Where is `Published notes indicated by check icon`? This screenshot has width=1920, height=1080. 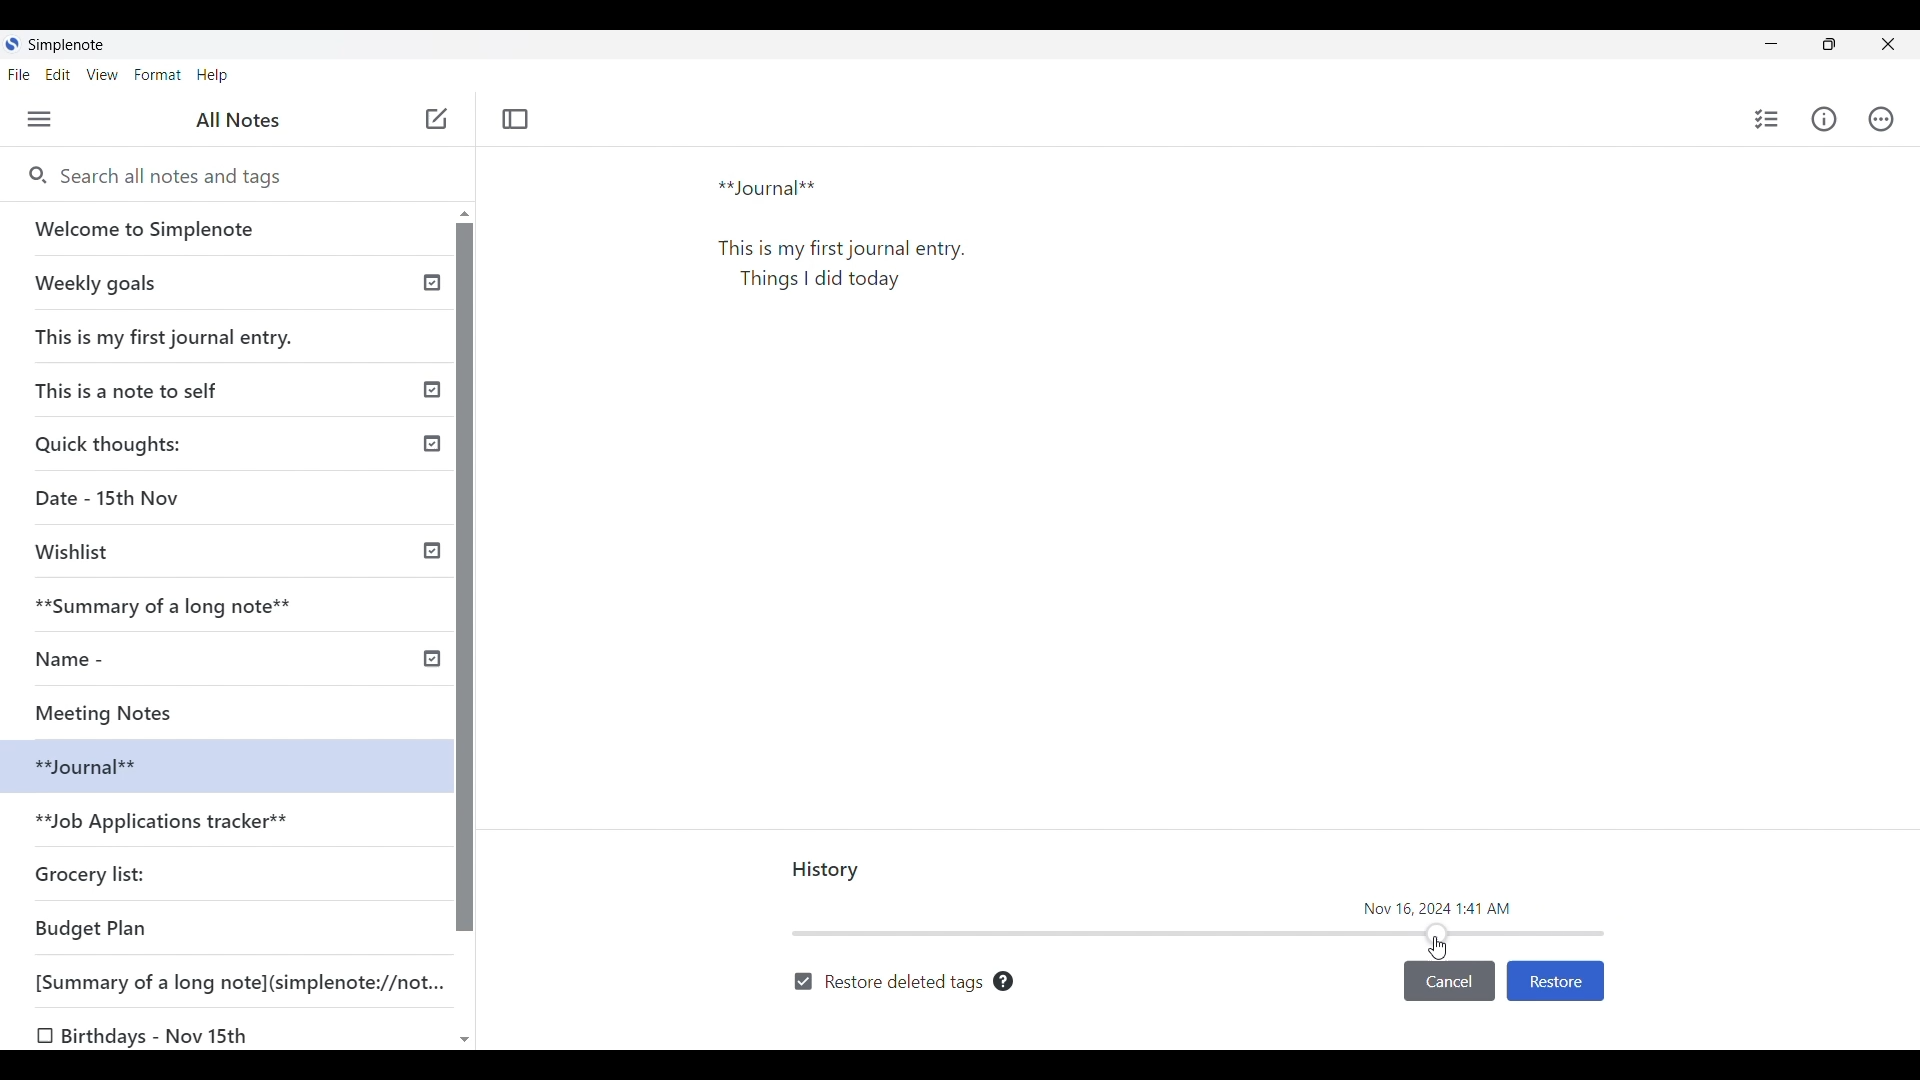 Published notes indicated by check icon is located at coordinates (432, 471).